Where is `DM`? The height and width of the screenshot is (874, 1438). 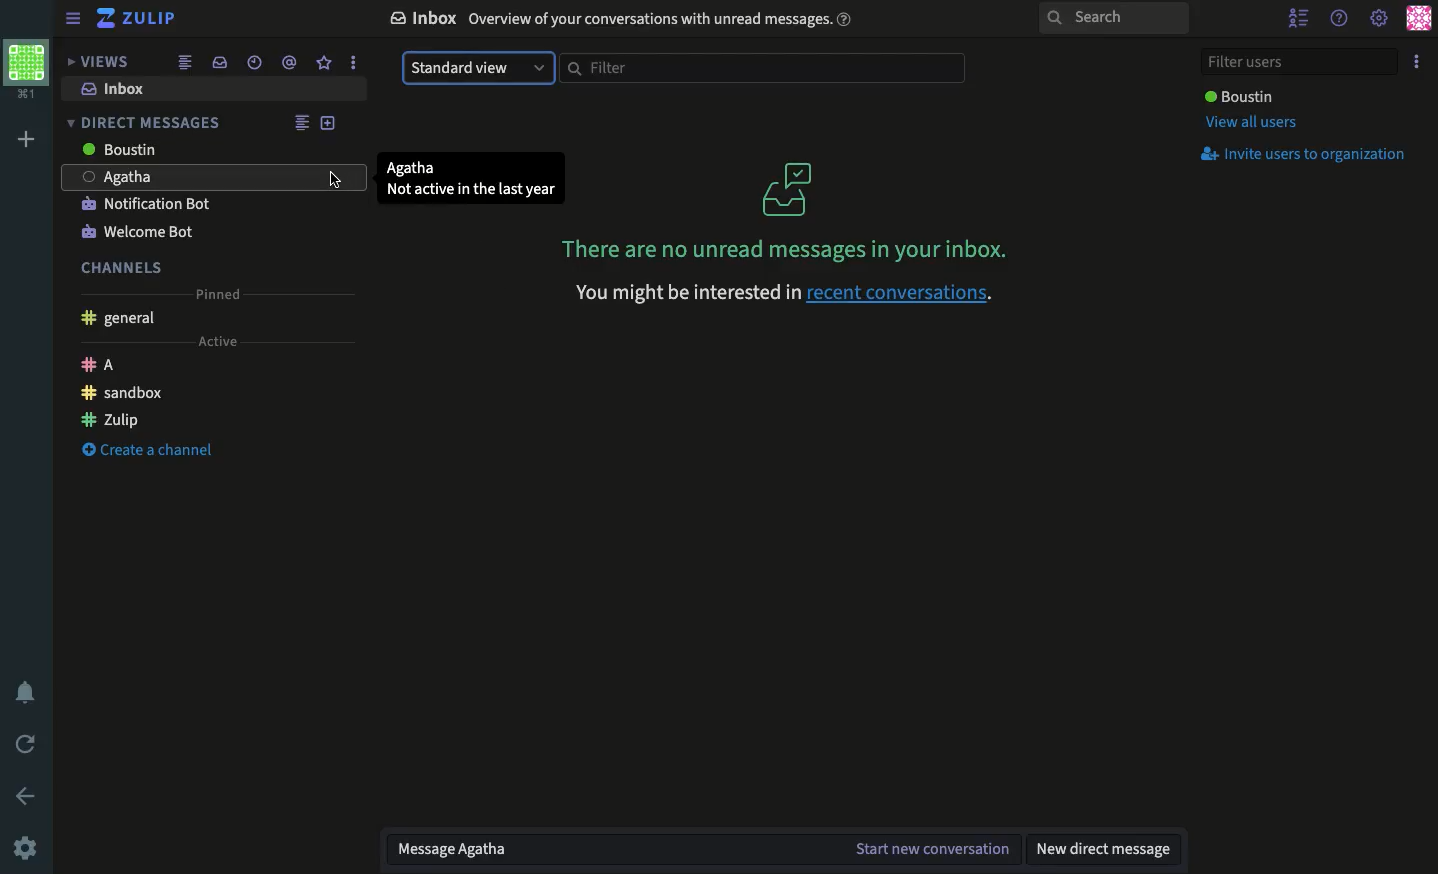
DM is located at coordinates (152, 124).